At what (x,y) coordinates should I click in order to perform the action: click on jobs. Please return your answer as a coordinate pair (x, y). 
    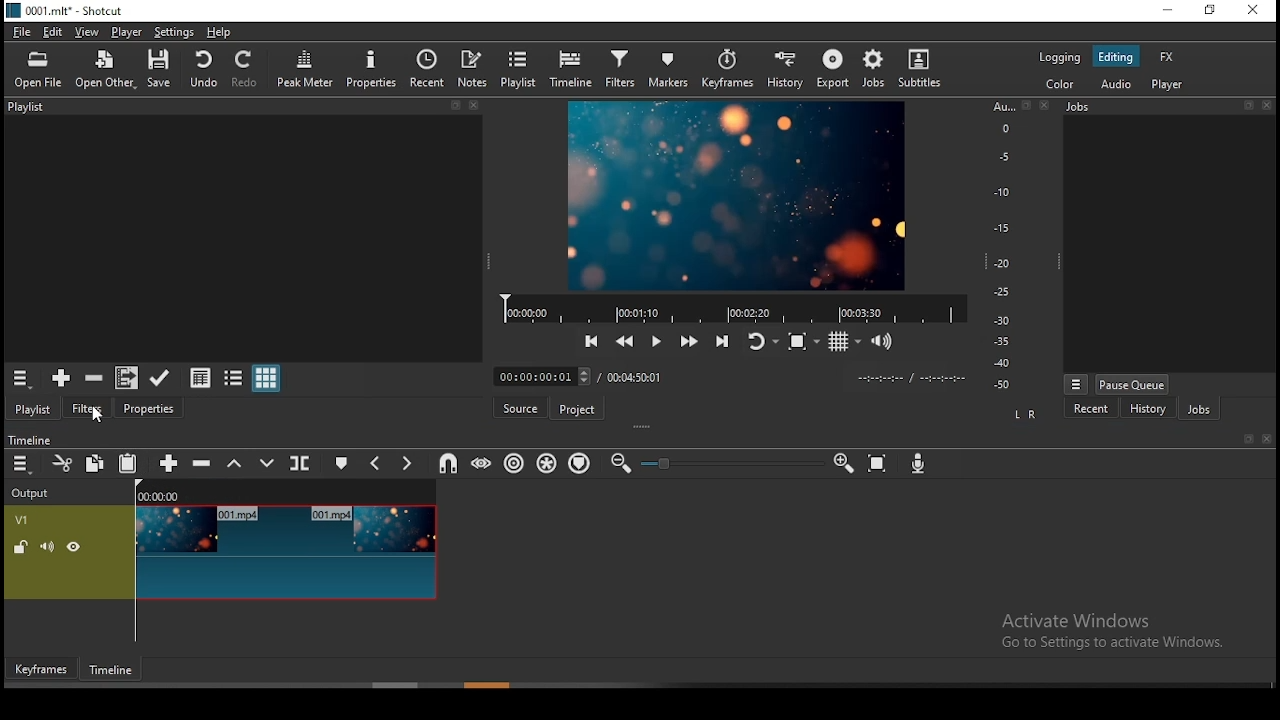
    Looking at the image, I should click on (873, 72).